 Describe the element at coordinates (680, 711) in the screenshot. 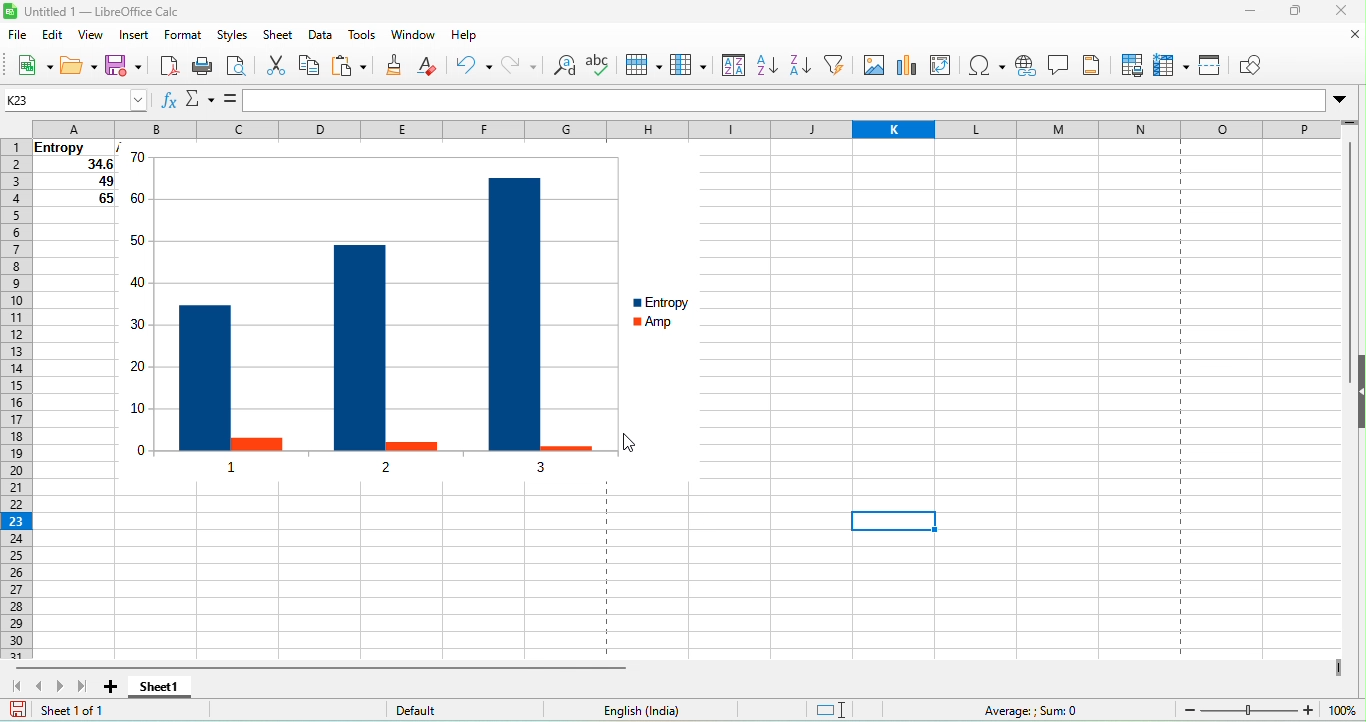

I see `text language` at that location.